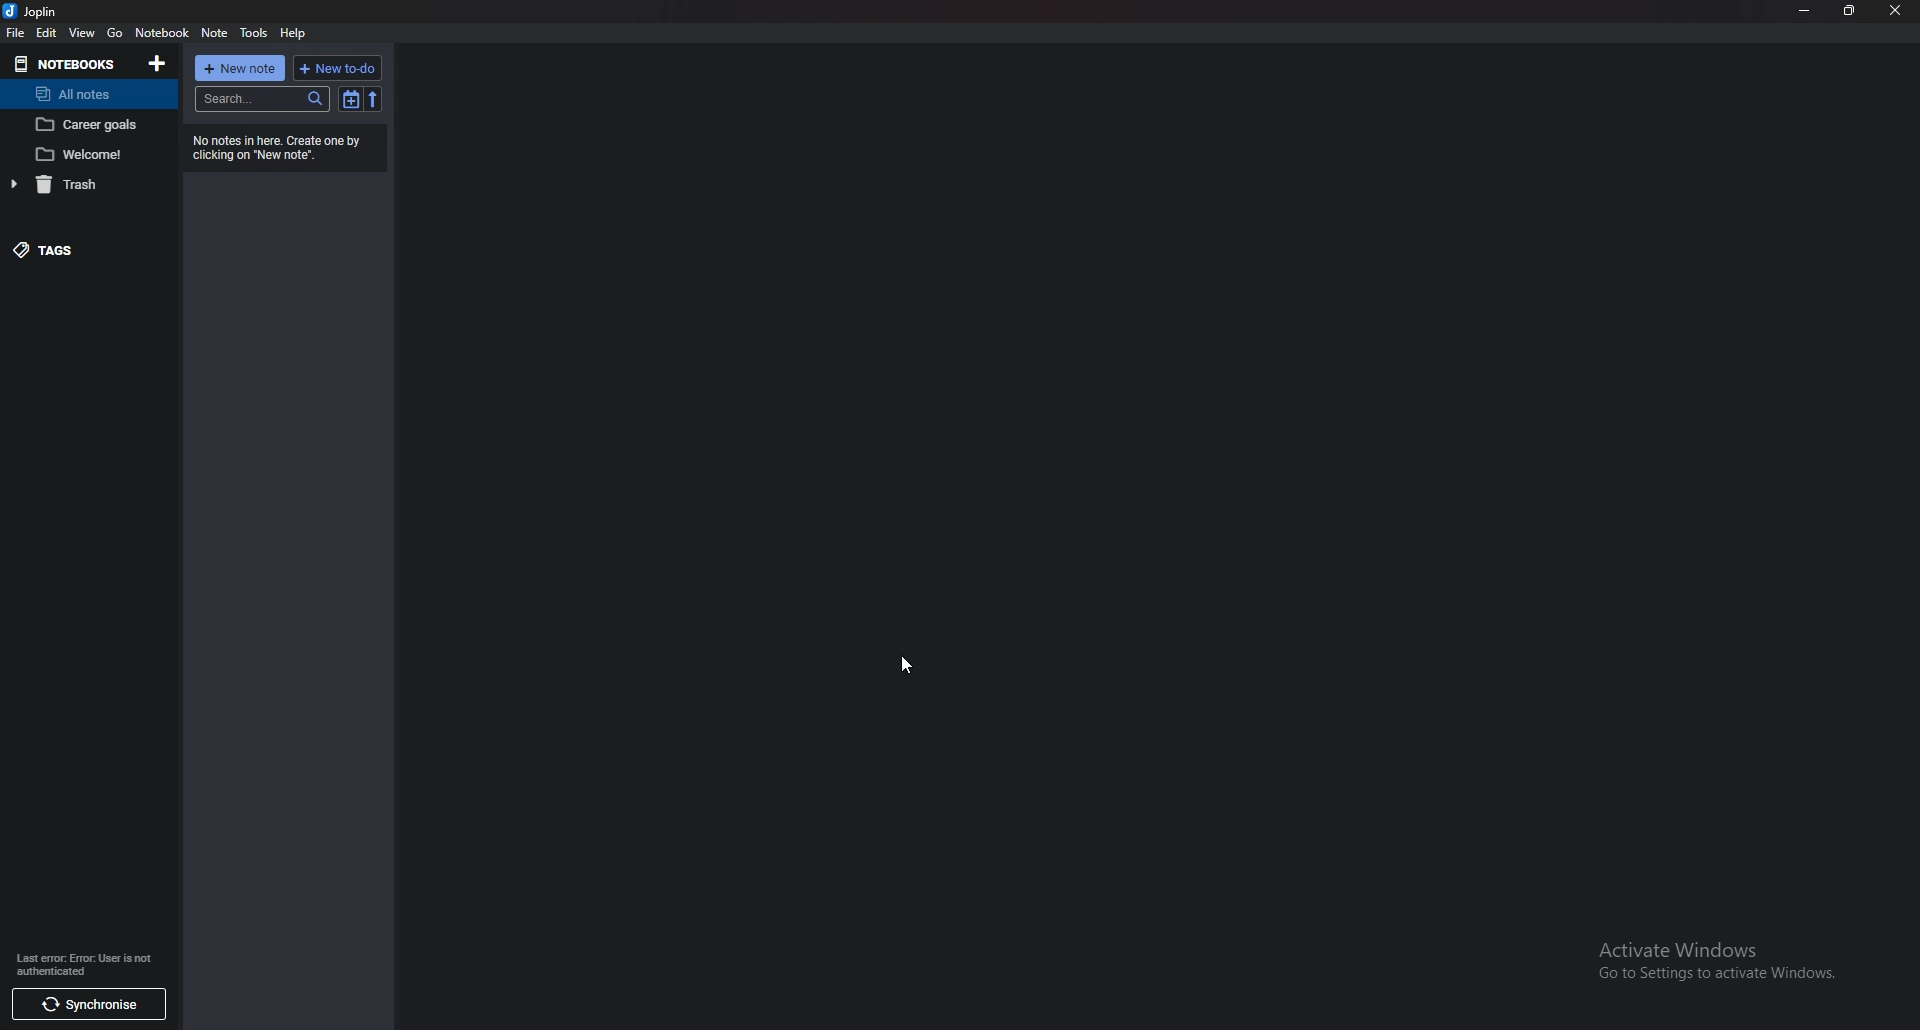 The width and height of the screenshot is (1920, 1030). I want to click on toggle sort order, so click(351, 99).